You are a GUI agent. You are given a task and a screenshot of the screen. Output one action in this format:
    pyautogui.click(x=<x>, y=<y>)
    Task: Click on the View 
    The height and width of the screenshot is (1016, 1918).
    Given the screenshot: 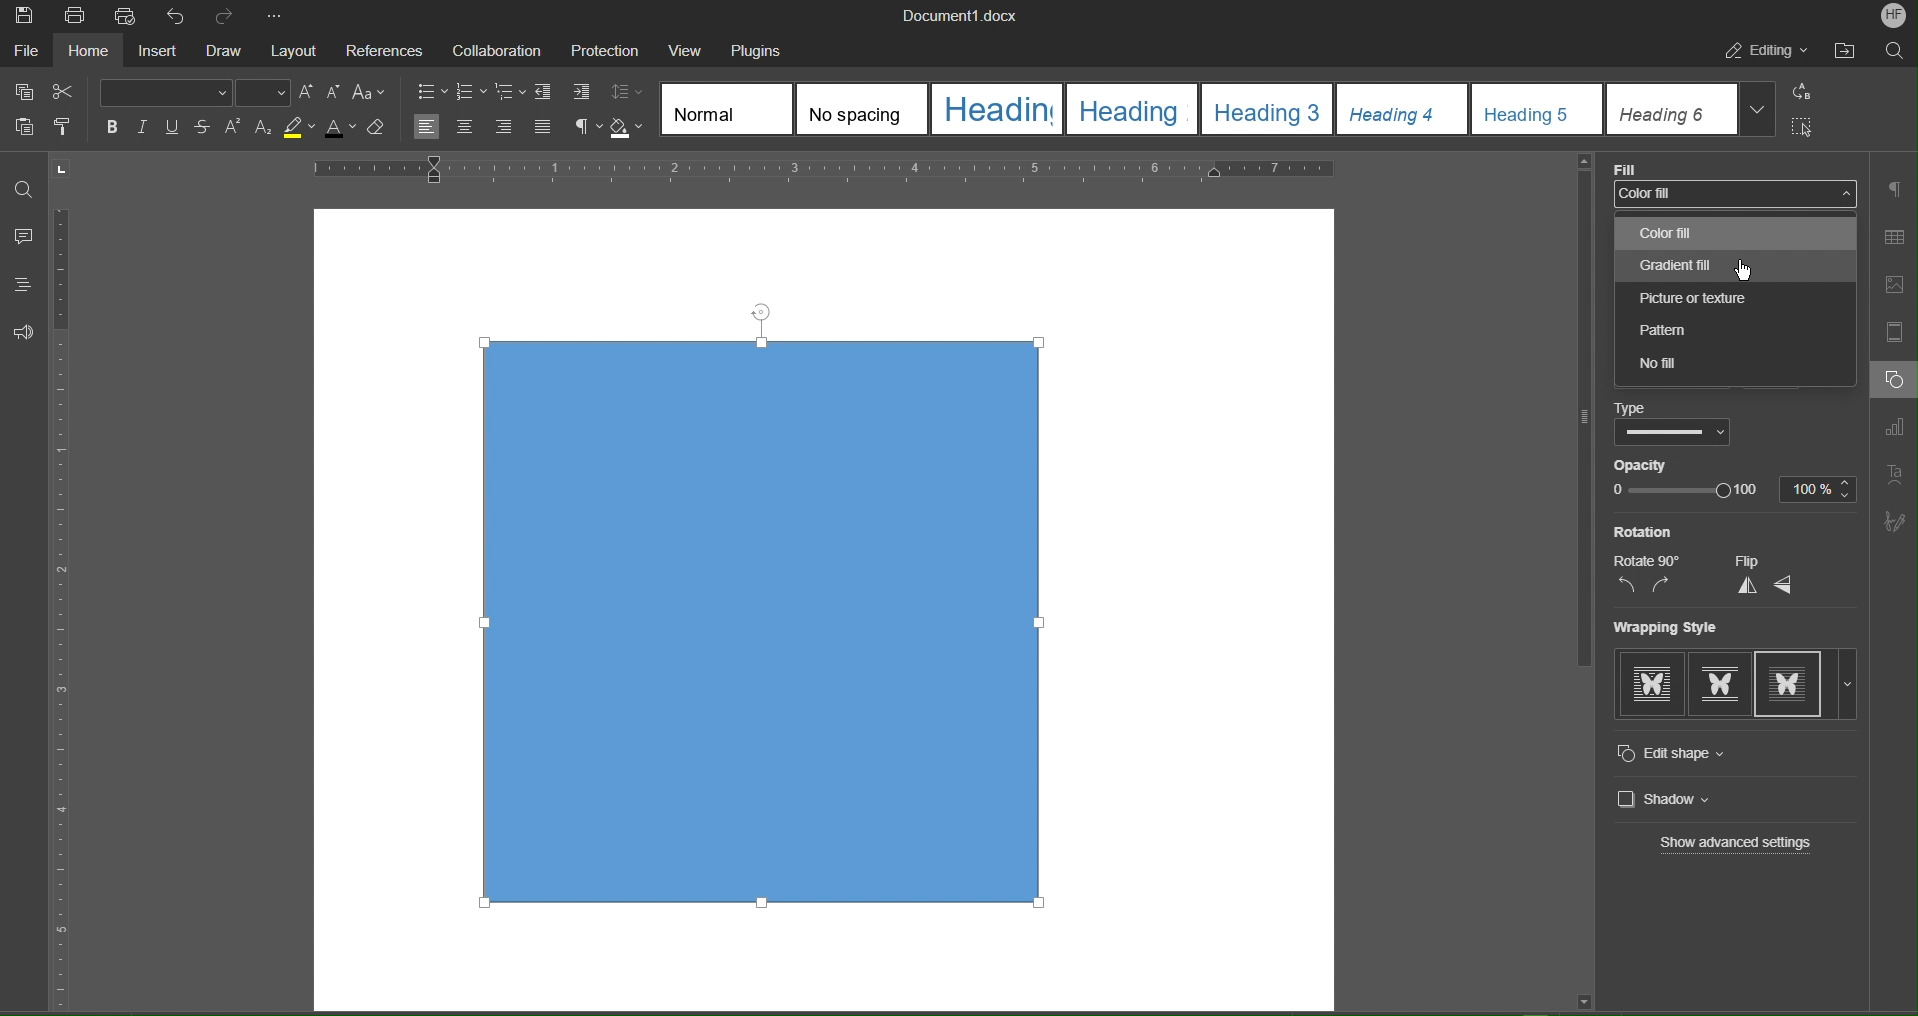 What is the action you would take?
    pyautogui.click(x=692, y=50)
    